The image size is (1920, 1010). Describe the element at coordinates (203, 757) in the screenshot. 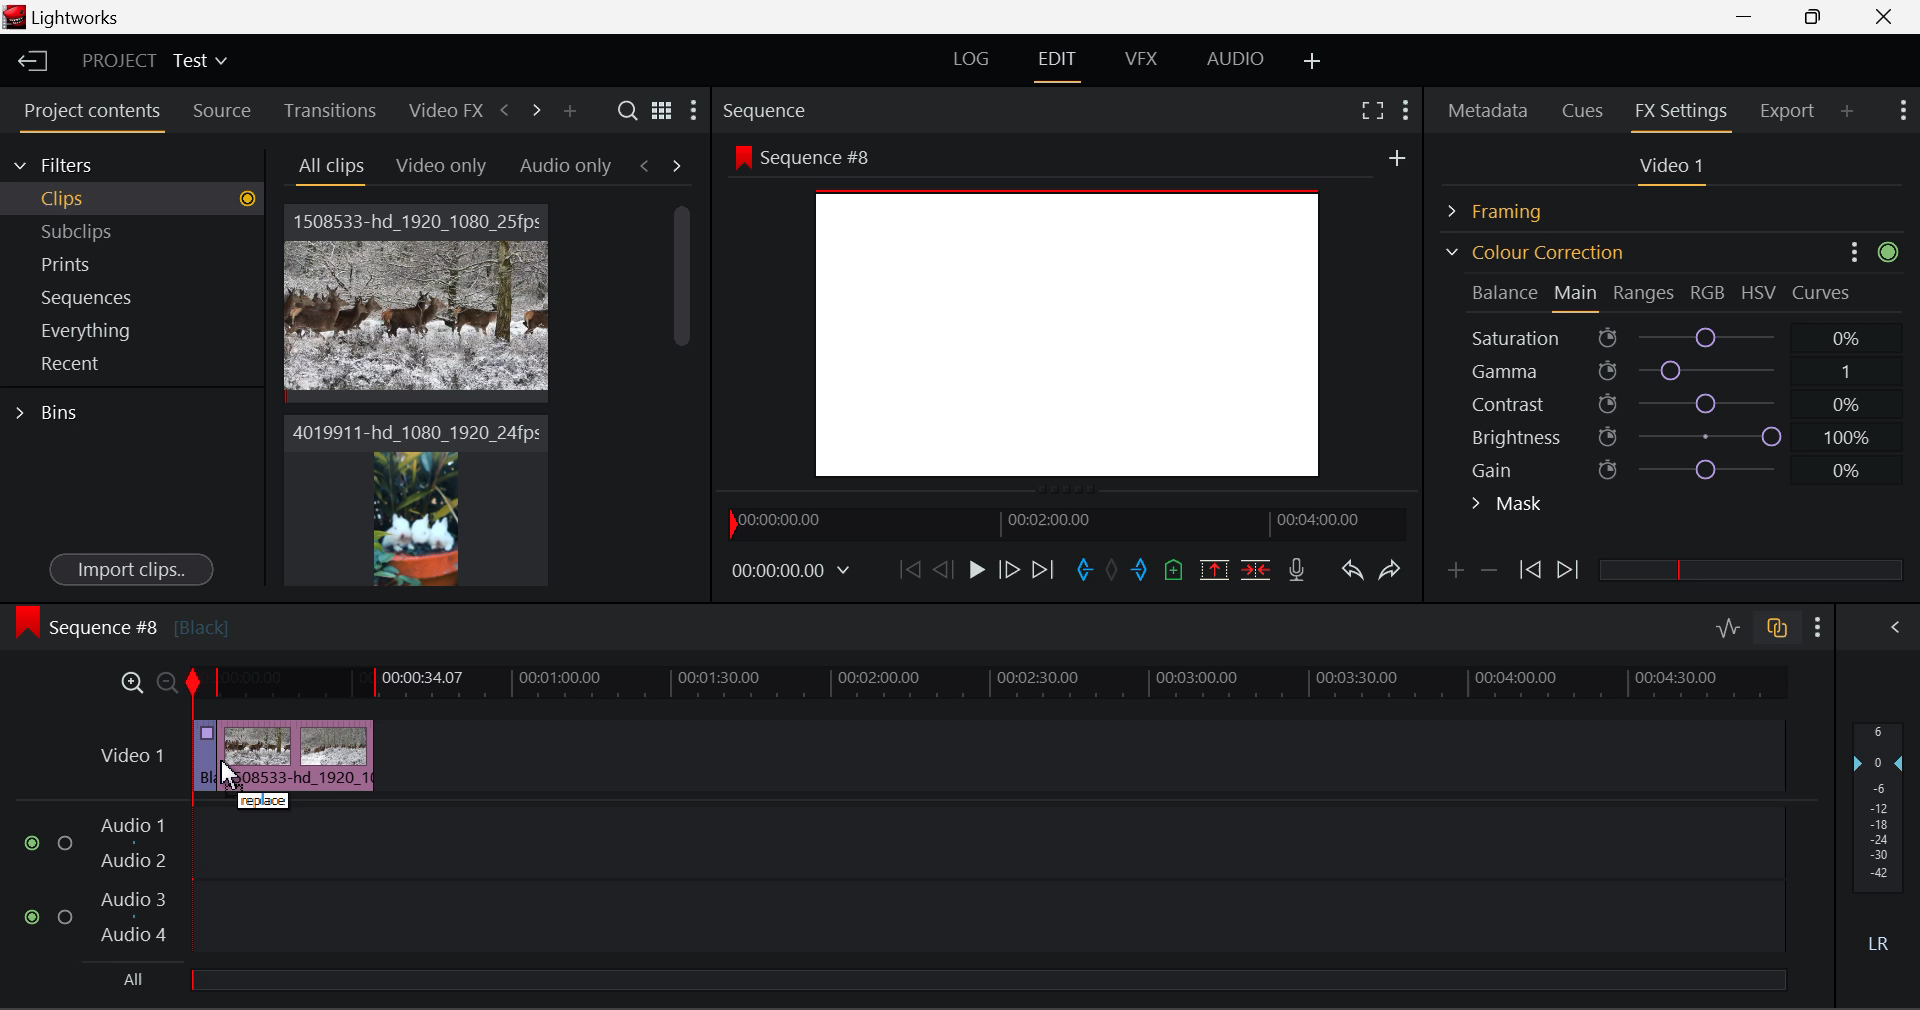

I see `Clip 1 Segment` at that location.